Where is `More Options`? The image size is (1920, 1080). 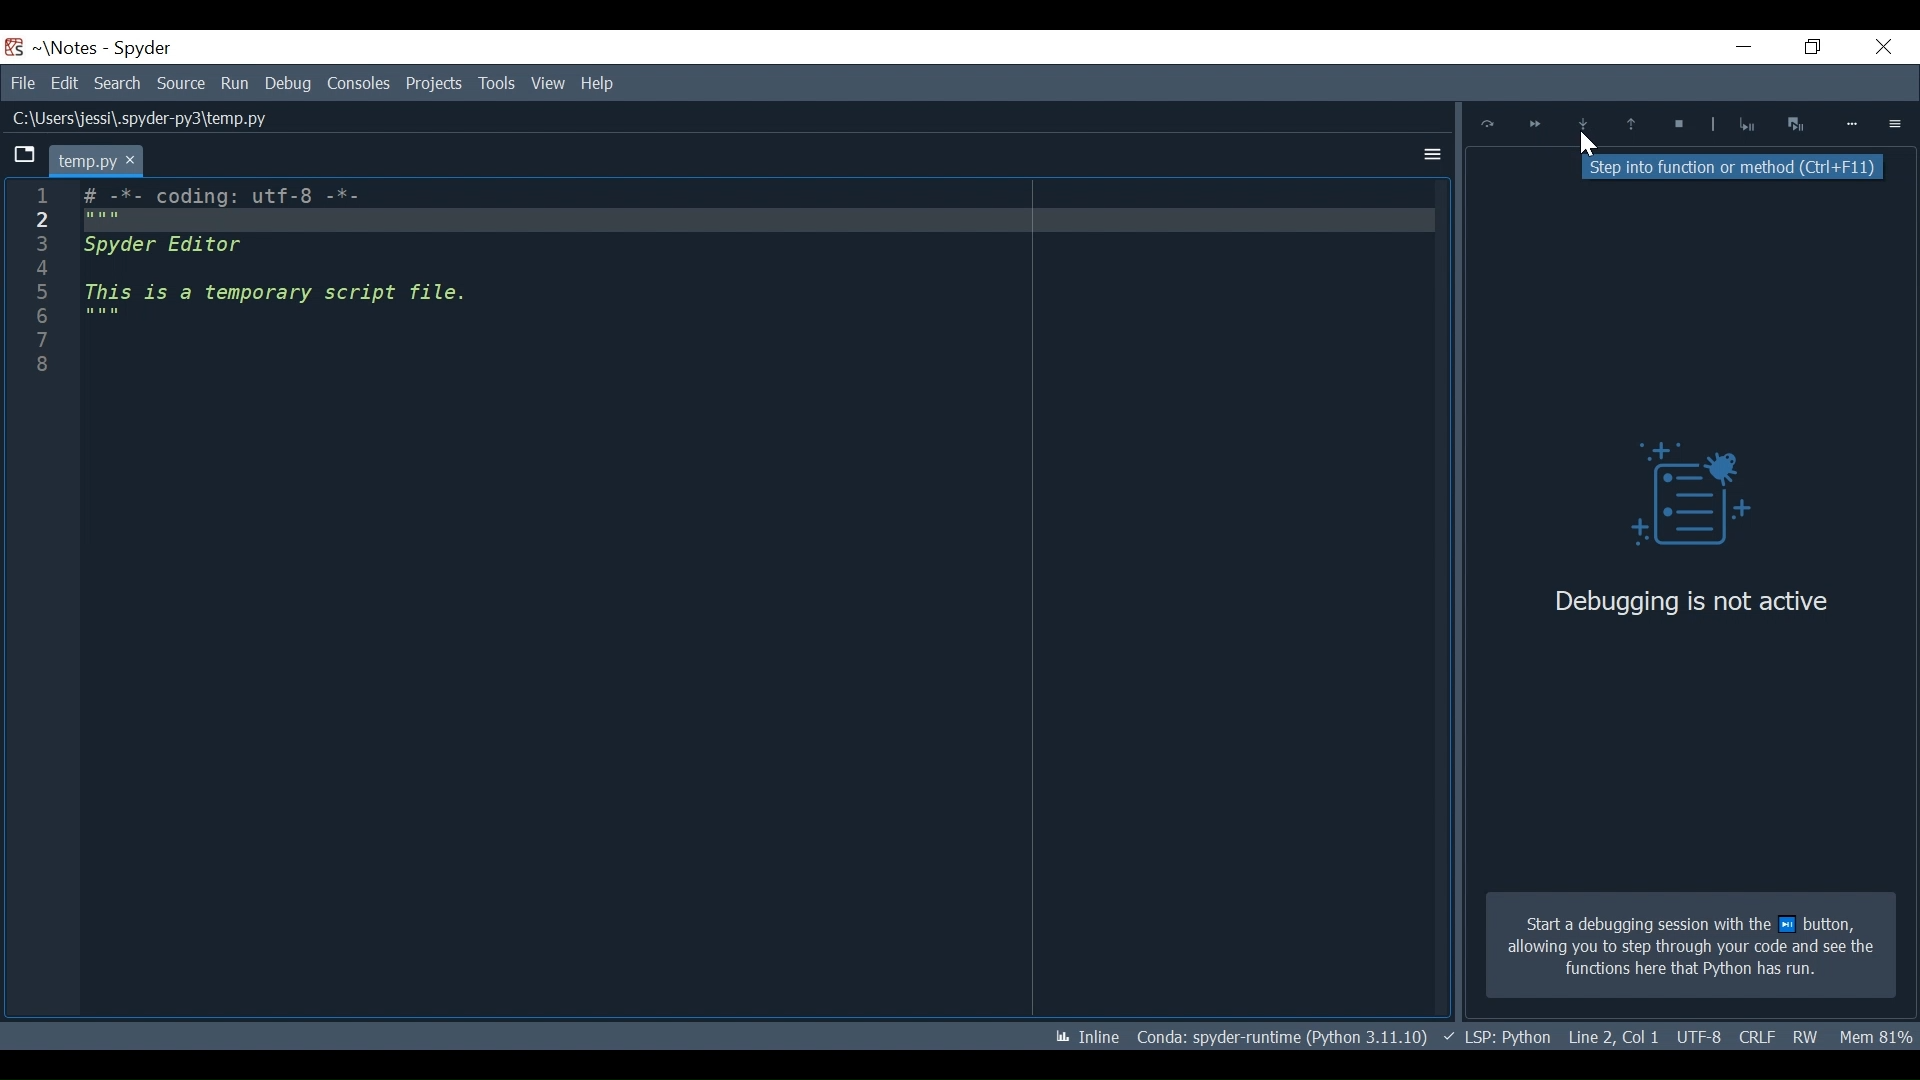
More Options is located at coordinates (1427, 151).